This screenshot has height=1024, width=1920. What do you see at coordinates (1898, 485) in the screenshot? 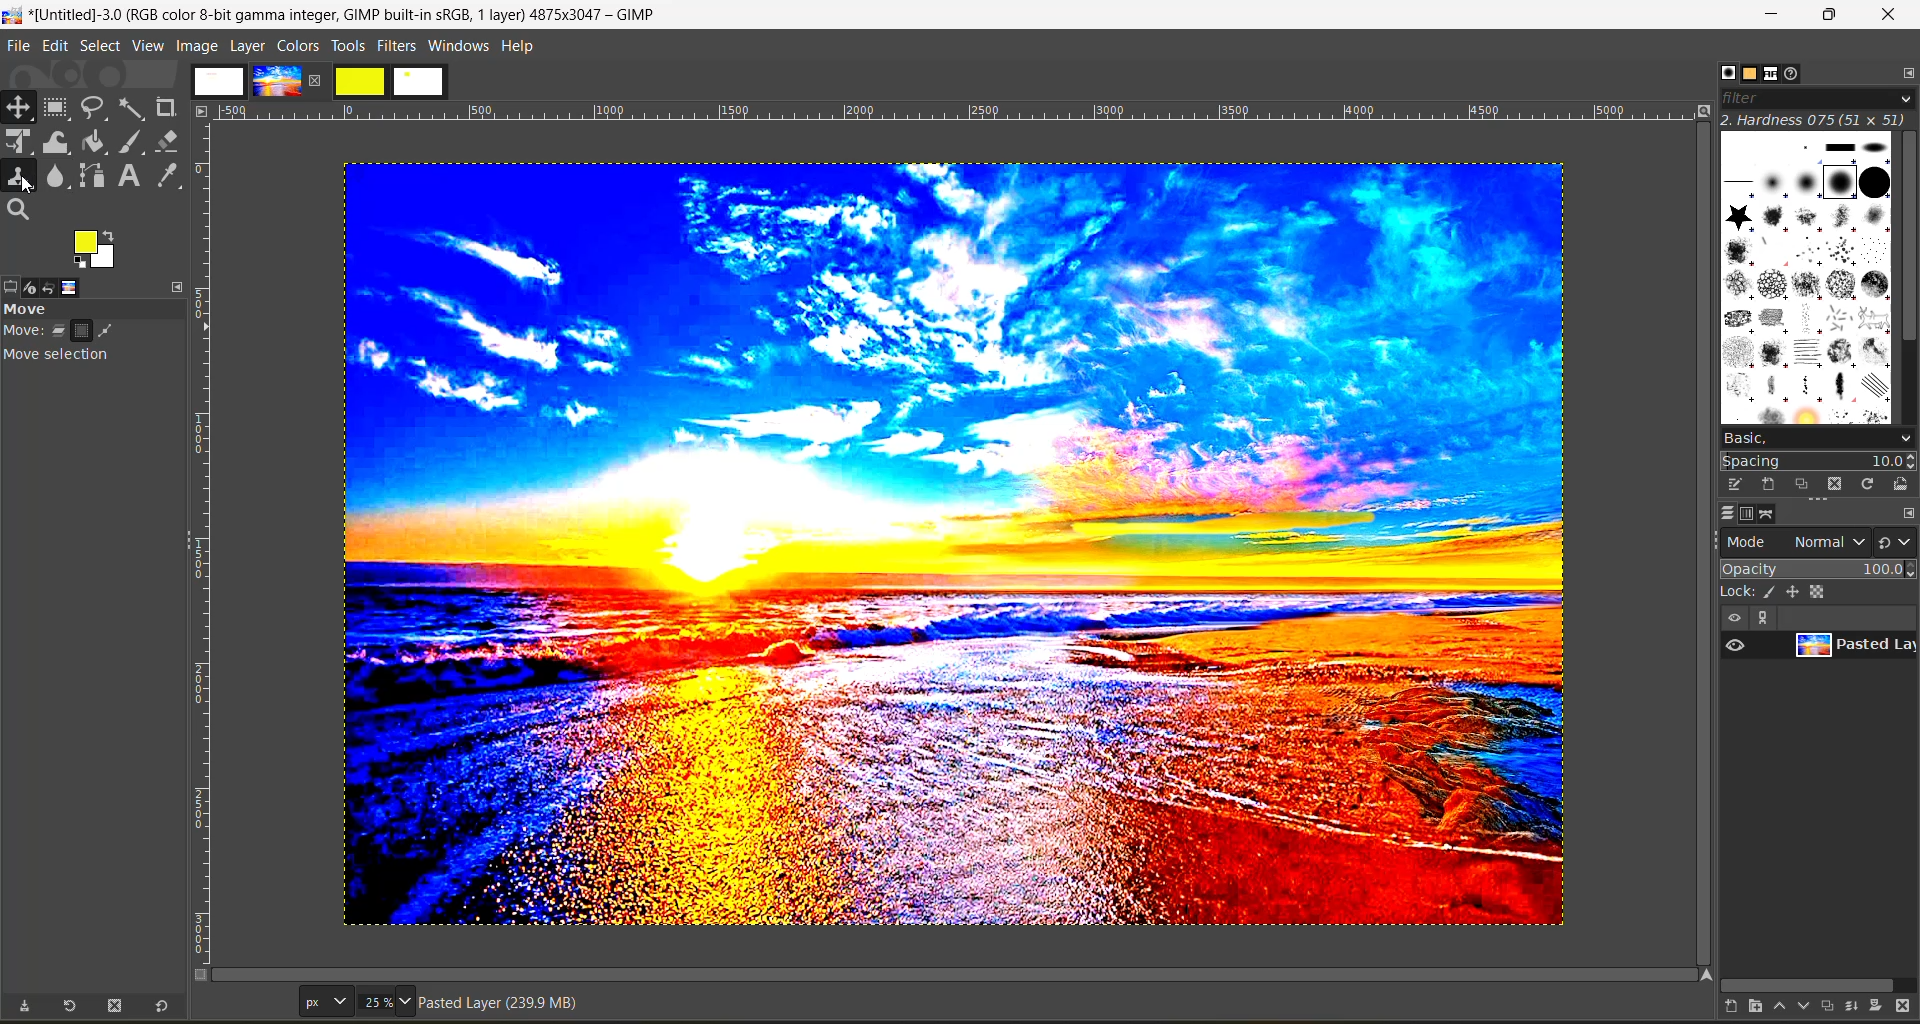
I see `open brush as image` at bounding box center [1898, 485].